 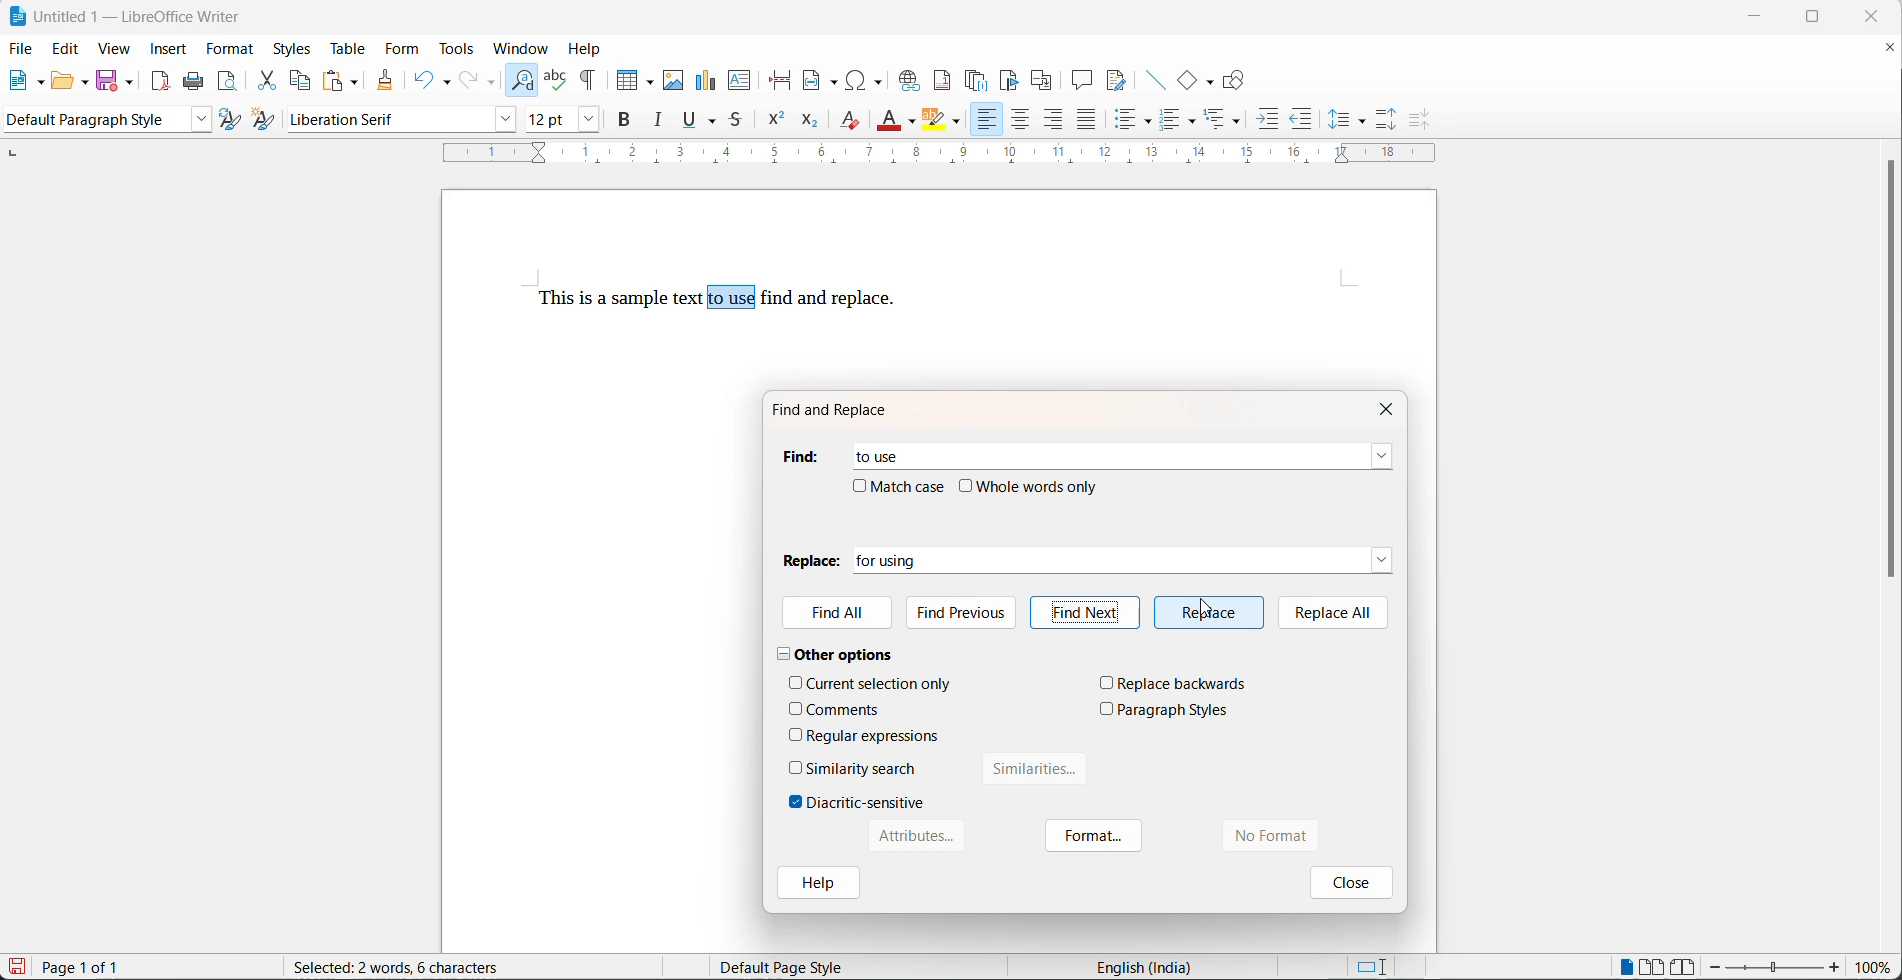 I want to click on increase zoom, so click(x=1837, y=969).